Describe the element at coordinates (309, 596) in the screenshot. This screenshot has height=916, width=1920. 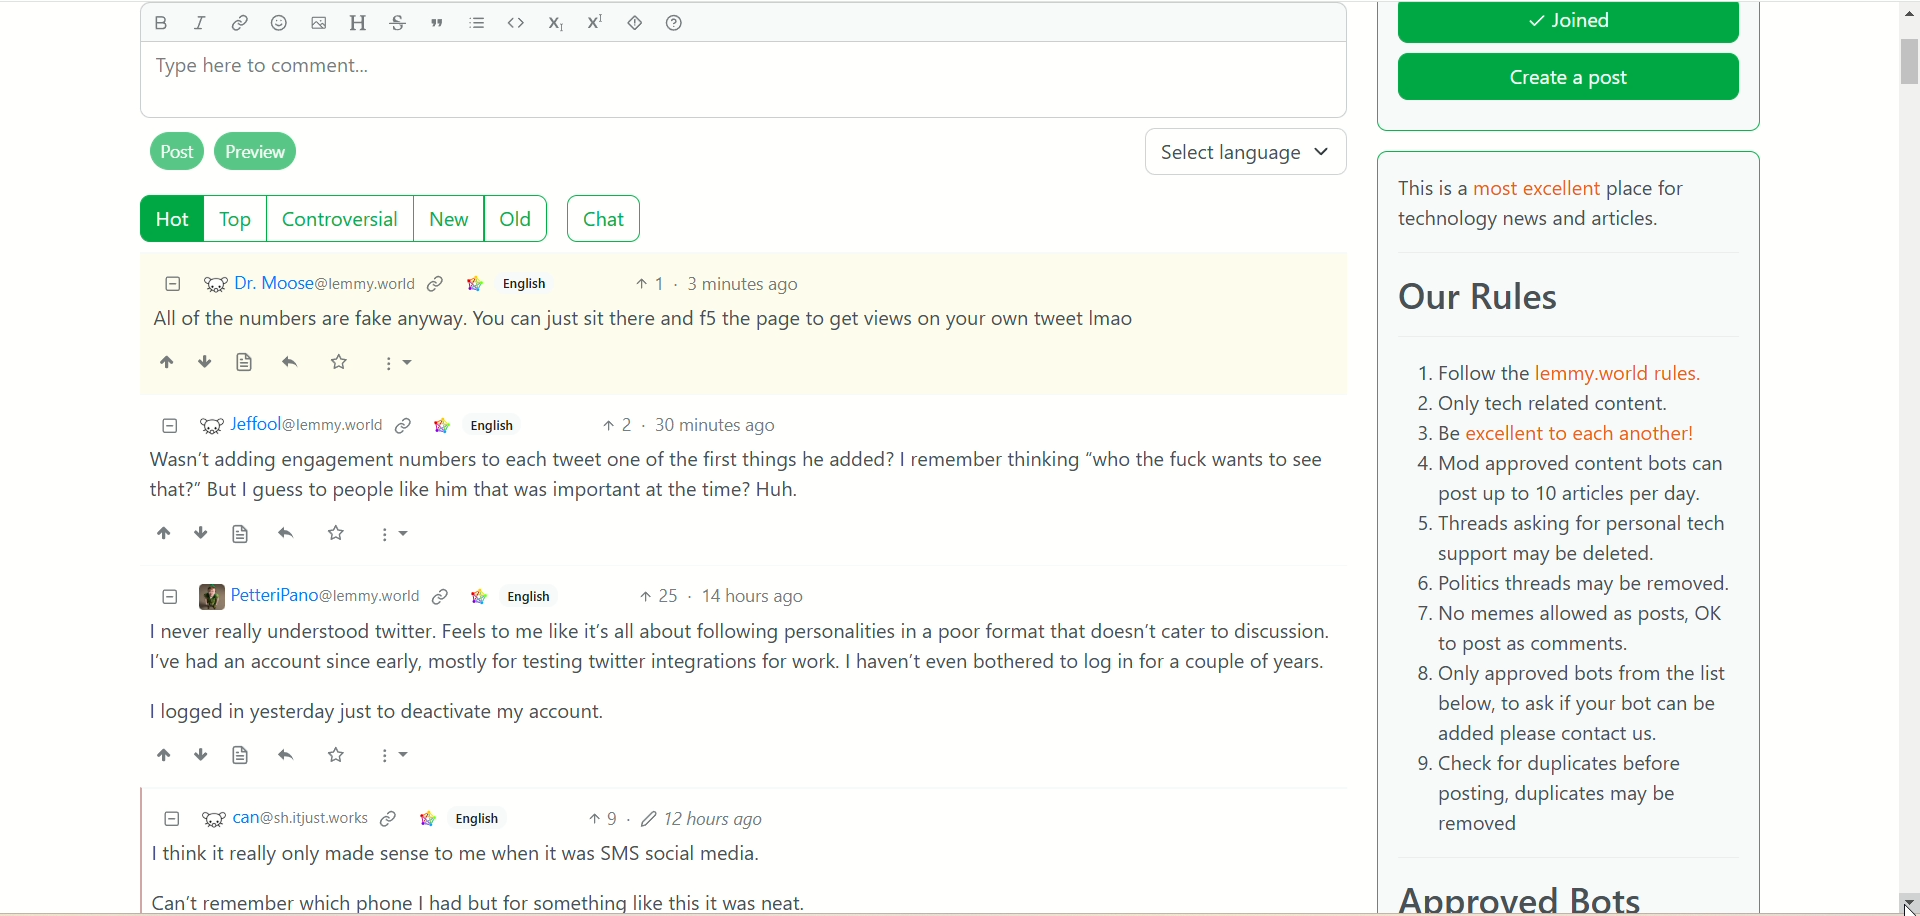
I see `2 PetteriPano@lemmy.world` at that location.